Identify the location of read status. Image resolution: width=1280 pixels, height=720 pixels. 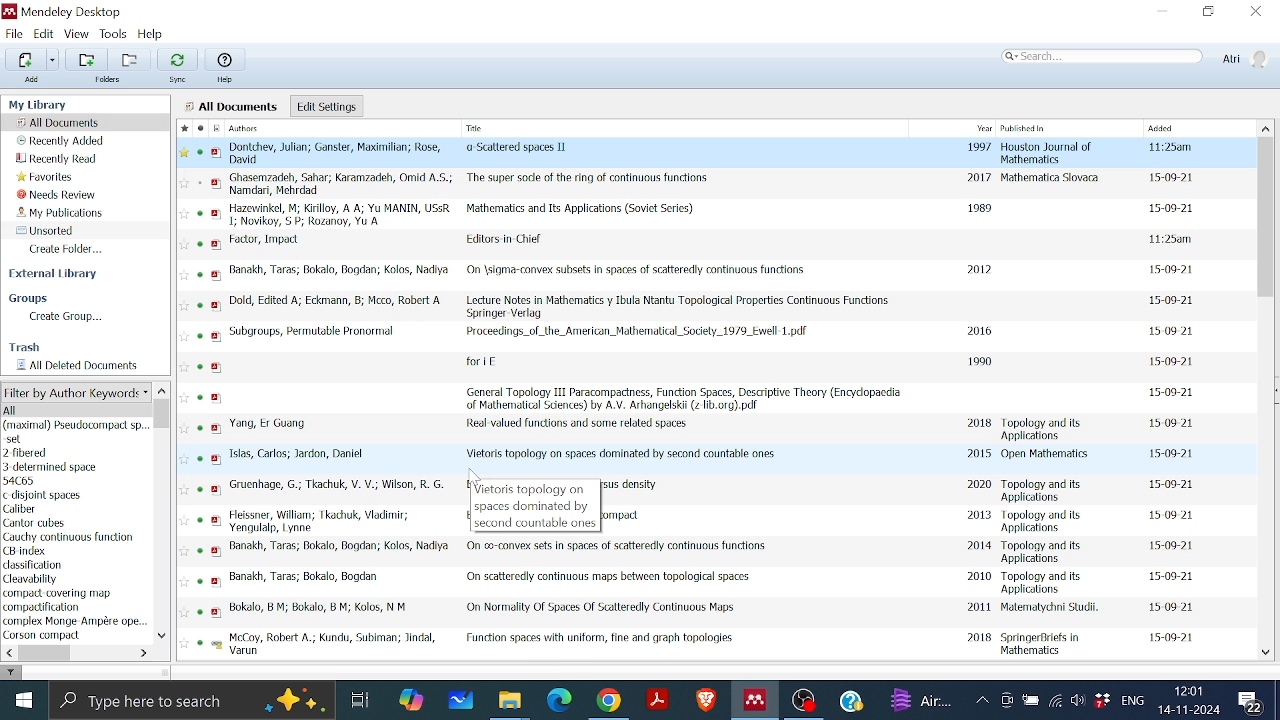
(204, 306).